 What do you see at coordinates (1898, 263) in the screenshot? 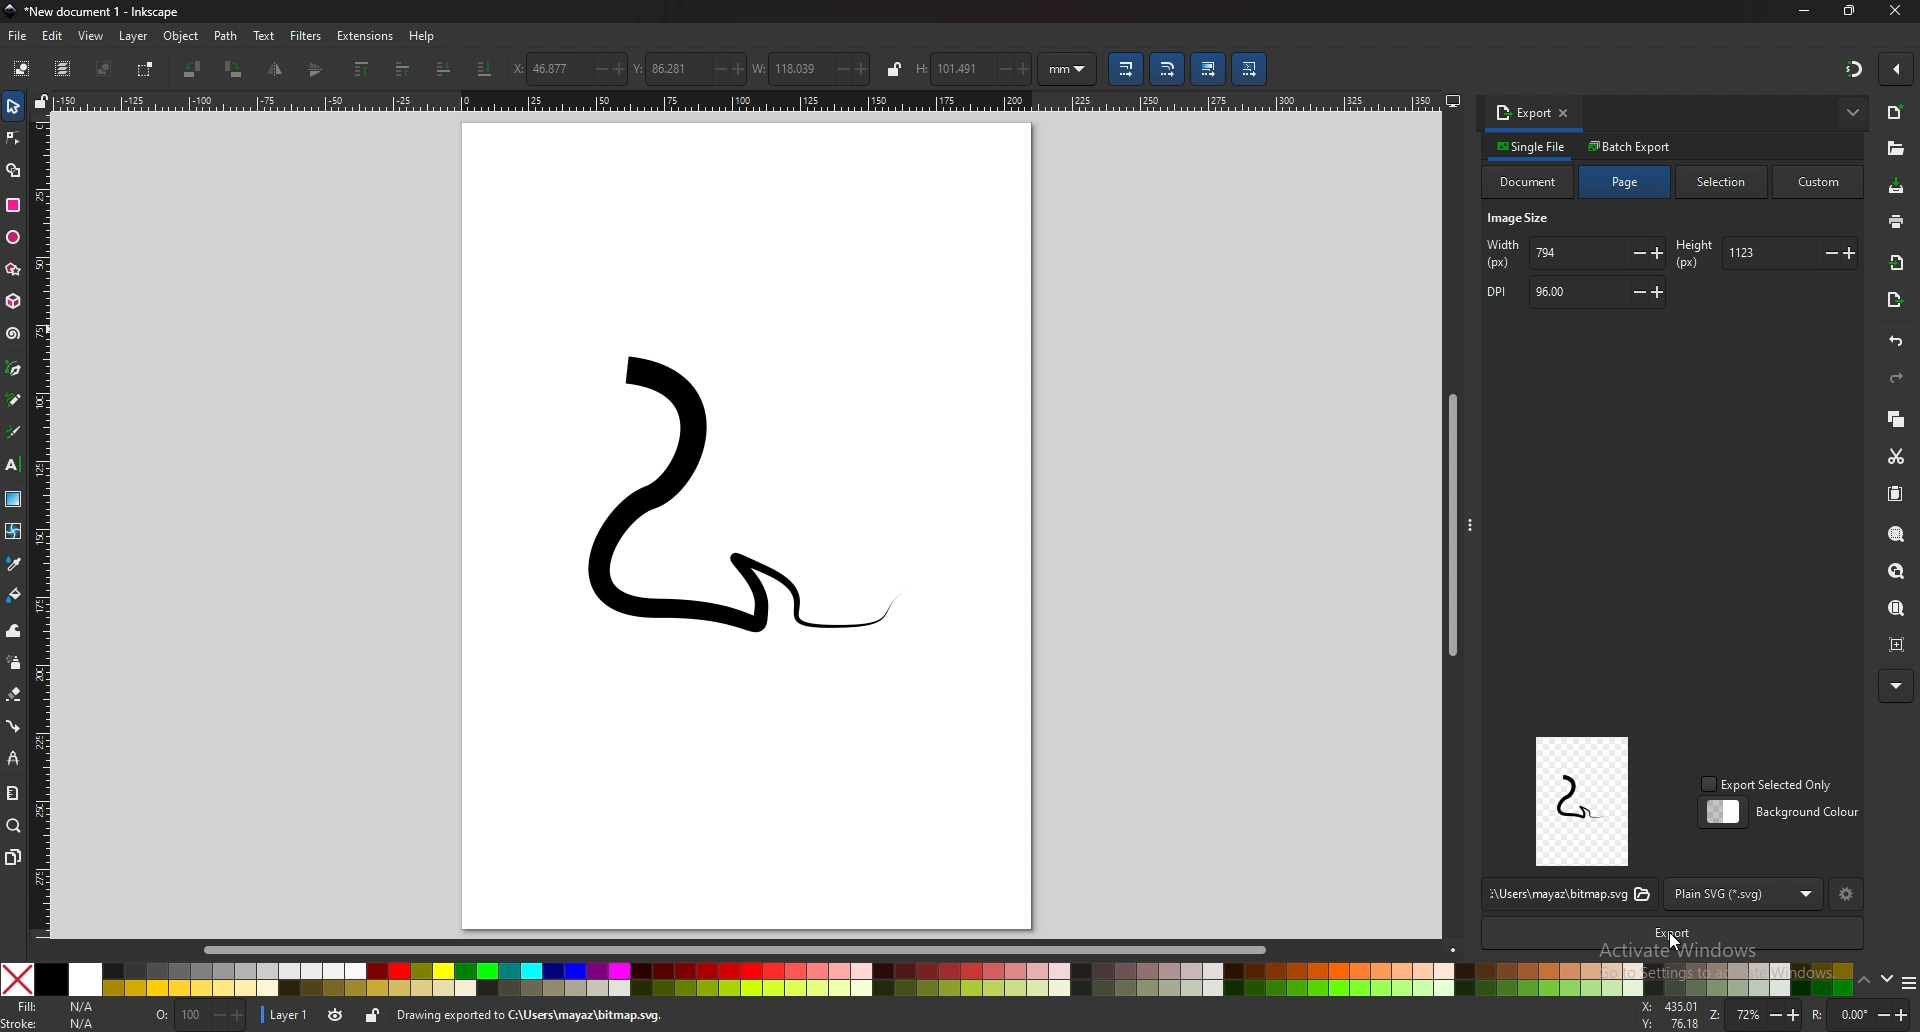
I see `import` at bounding box center [1898, 263].